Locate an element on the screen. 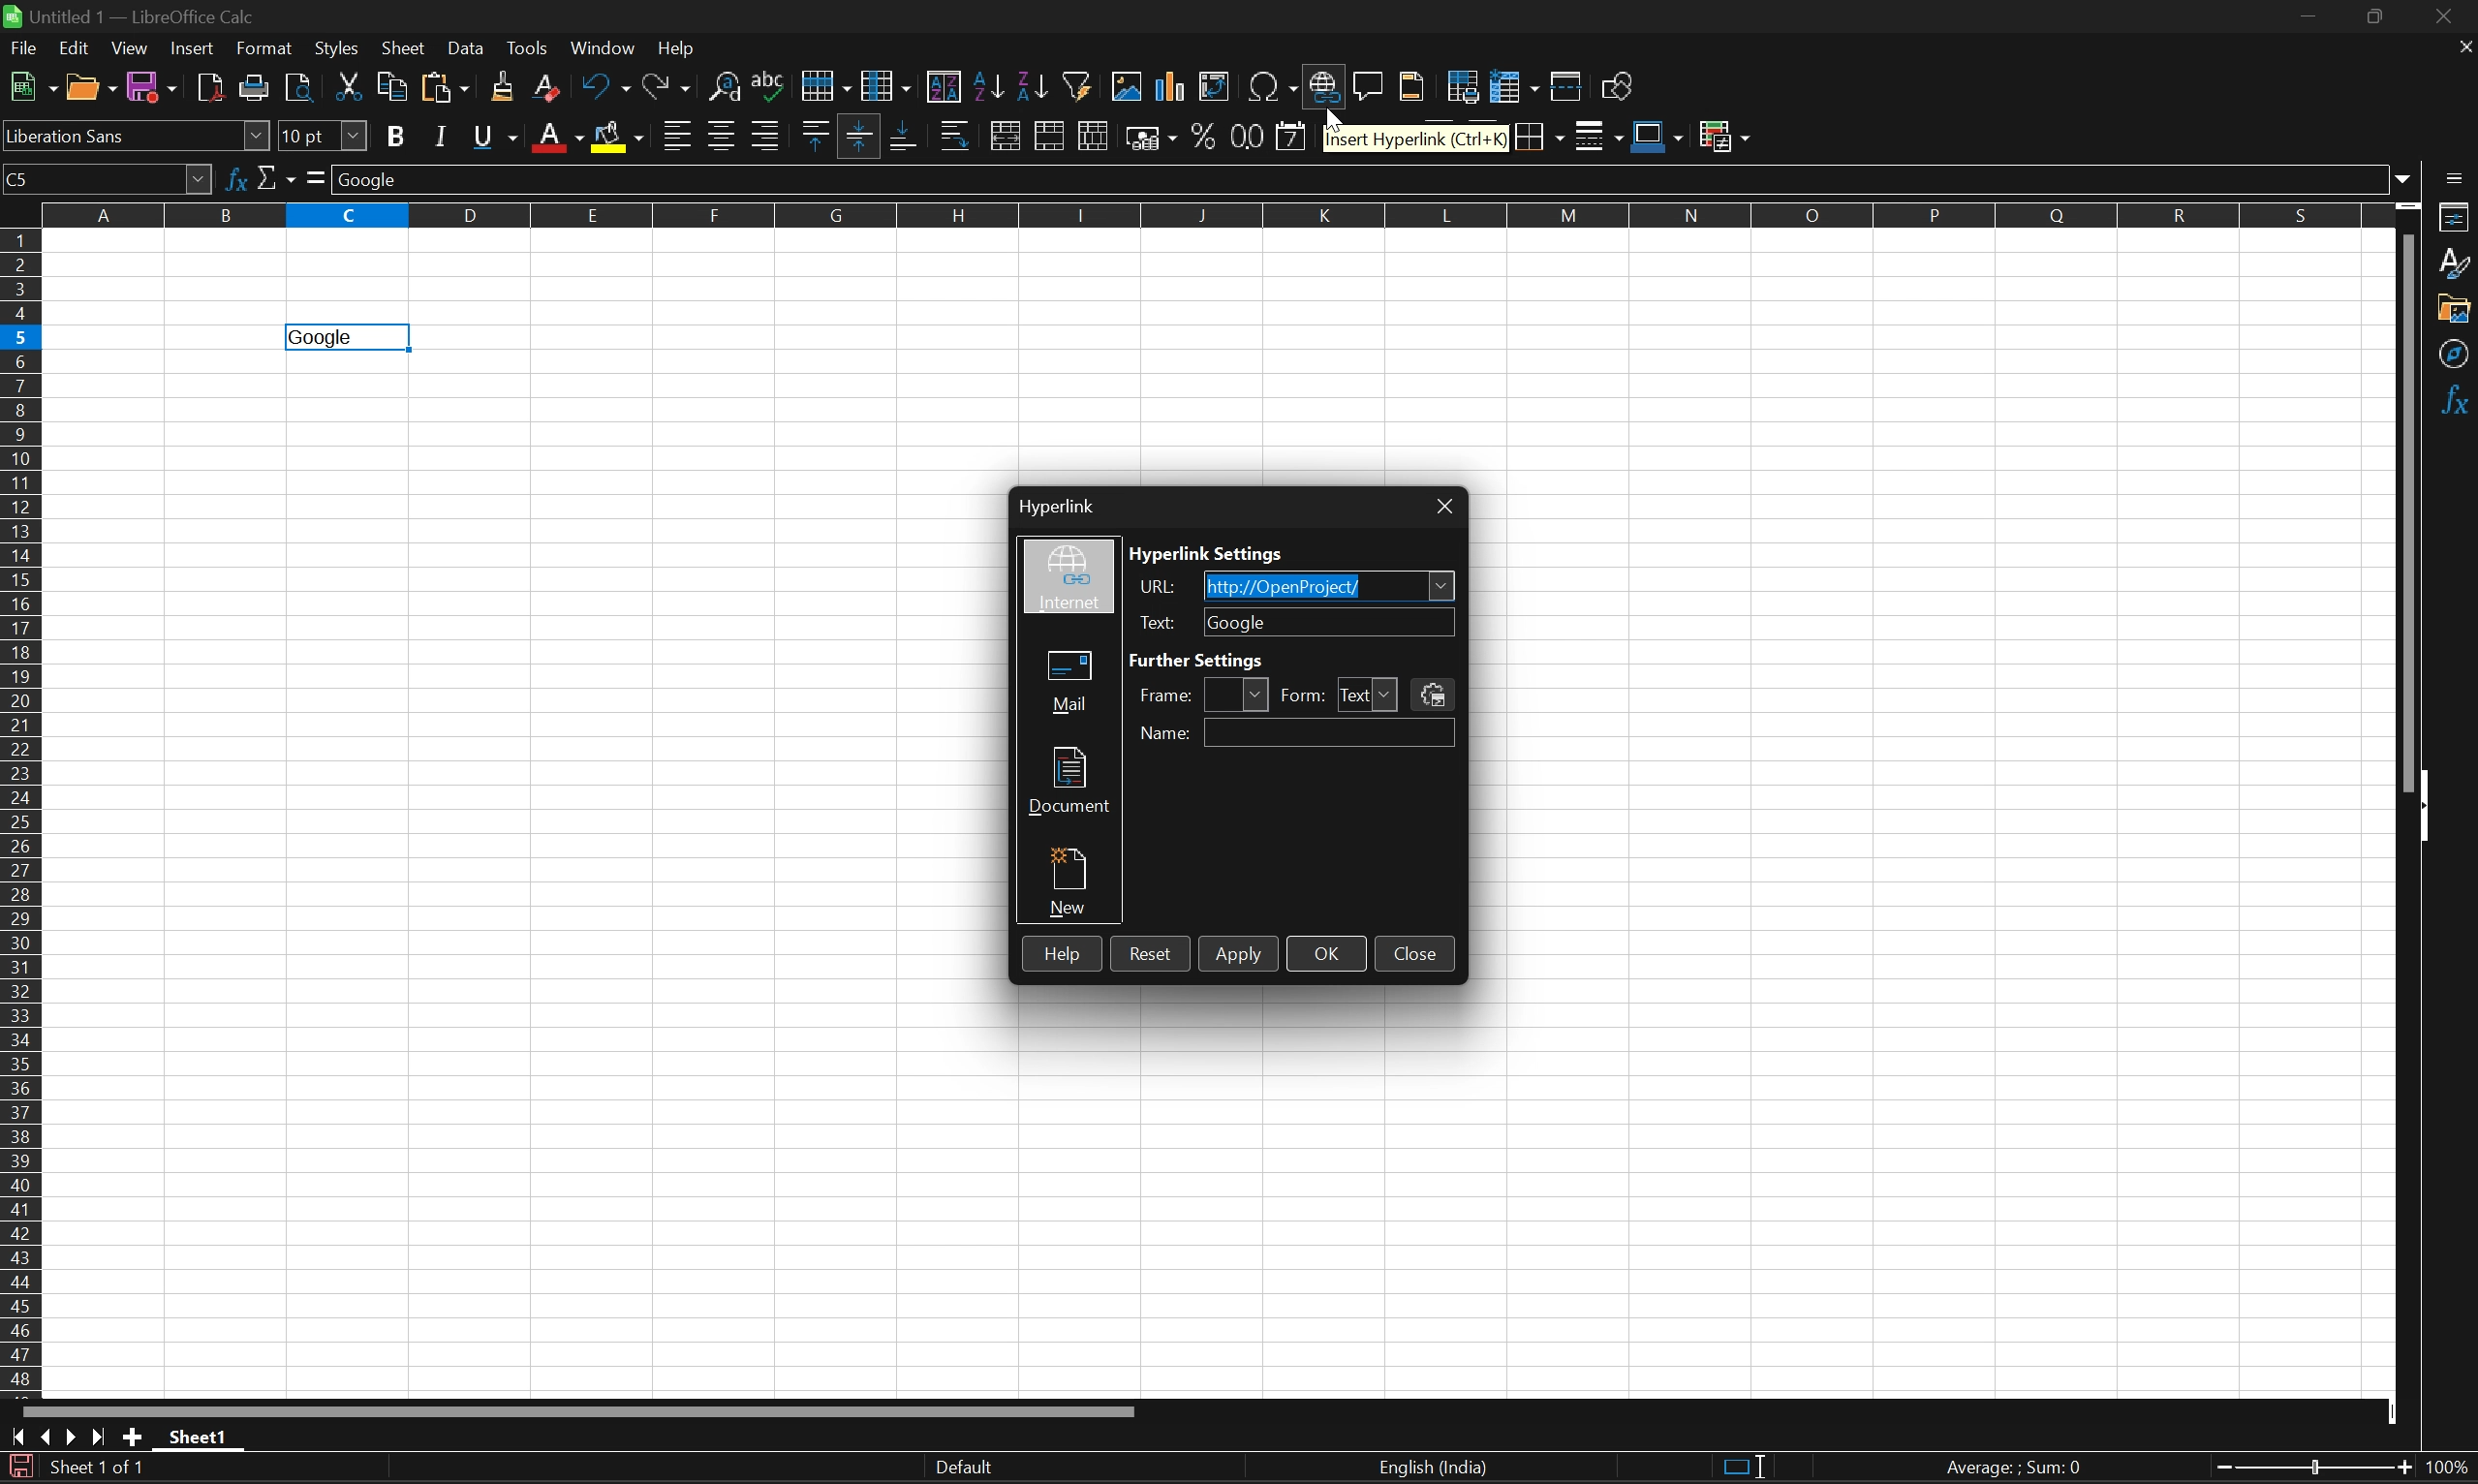  Borders is located at coordinates (1538, 136).